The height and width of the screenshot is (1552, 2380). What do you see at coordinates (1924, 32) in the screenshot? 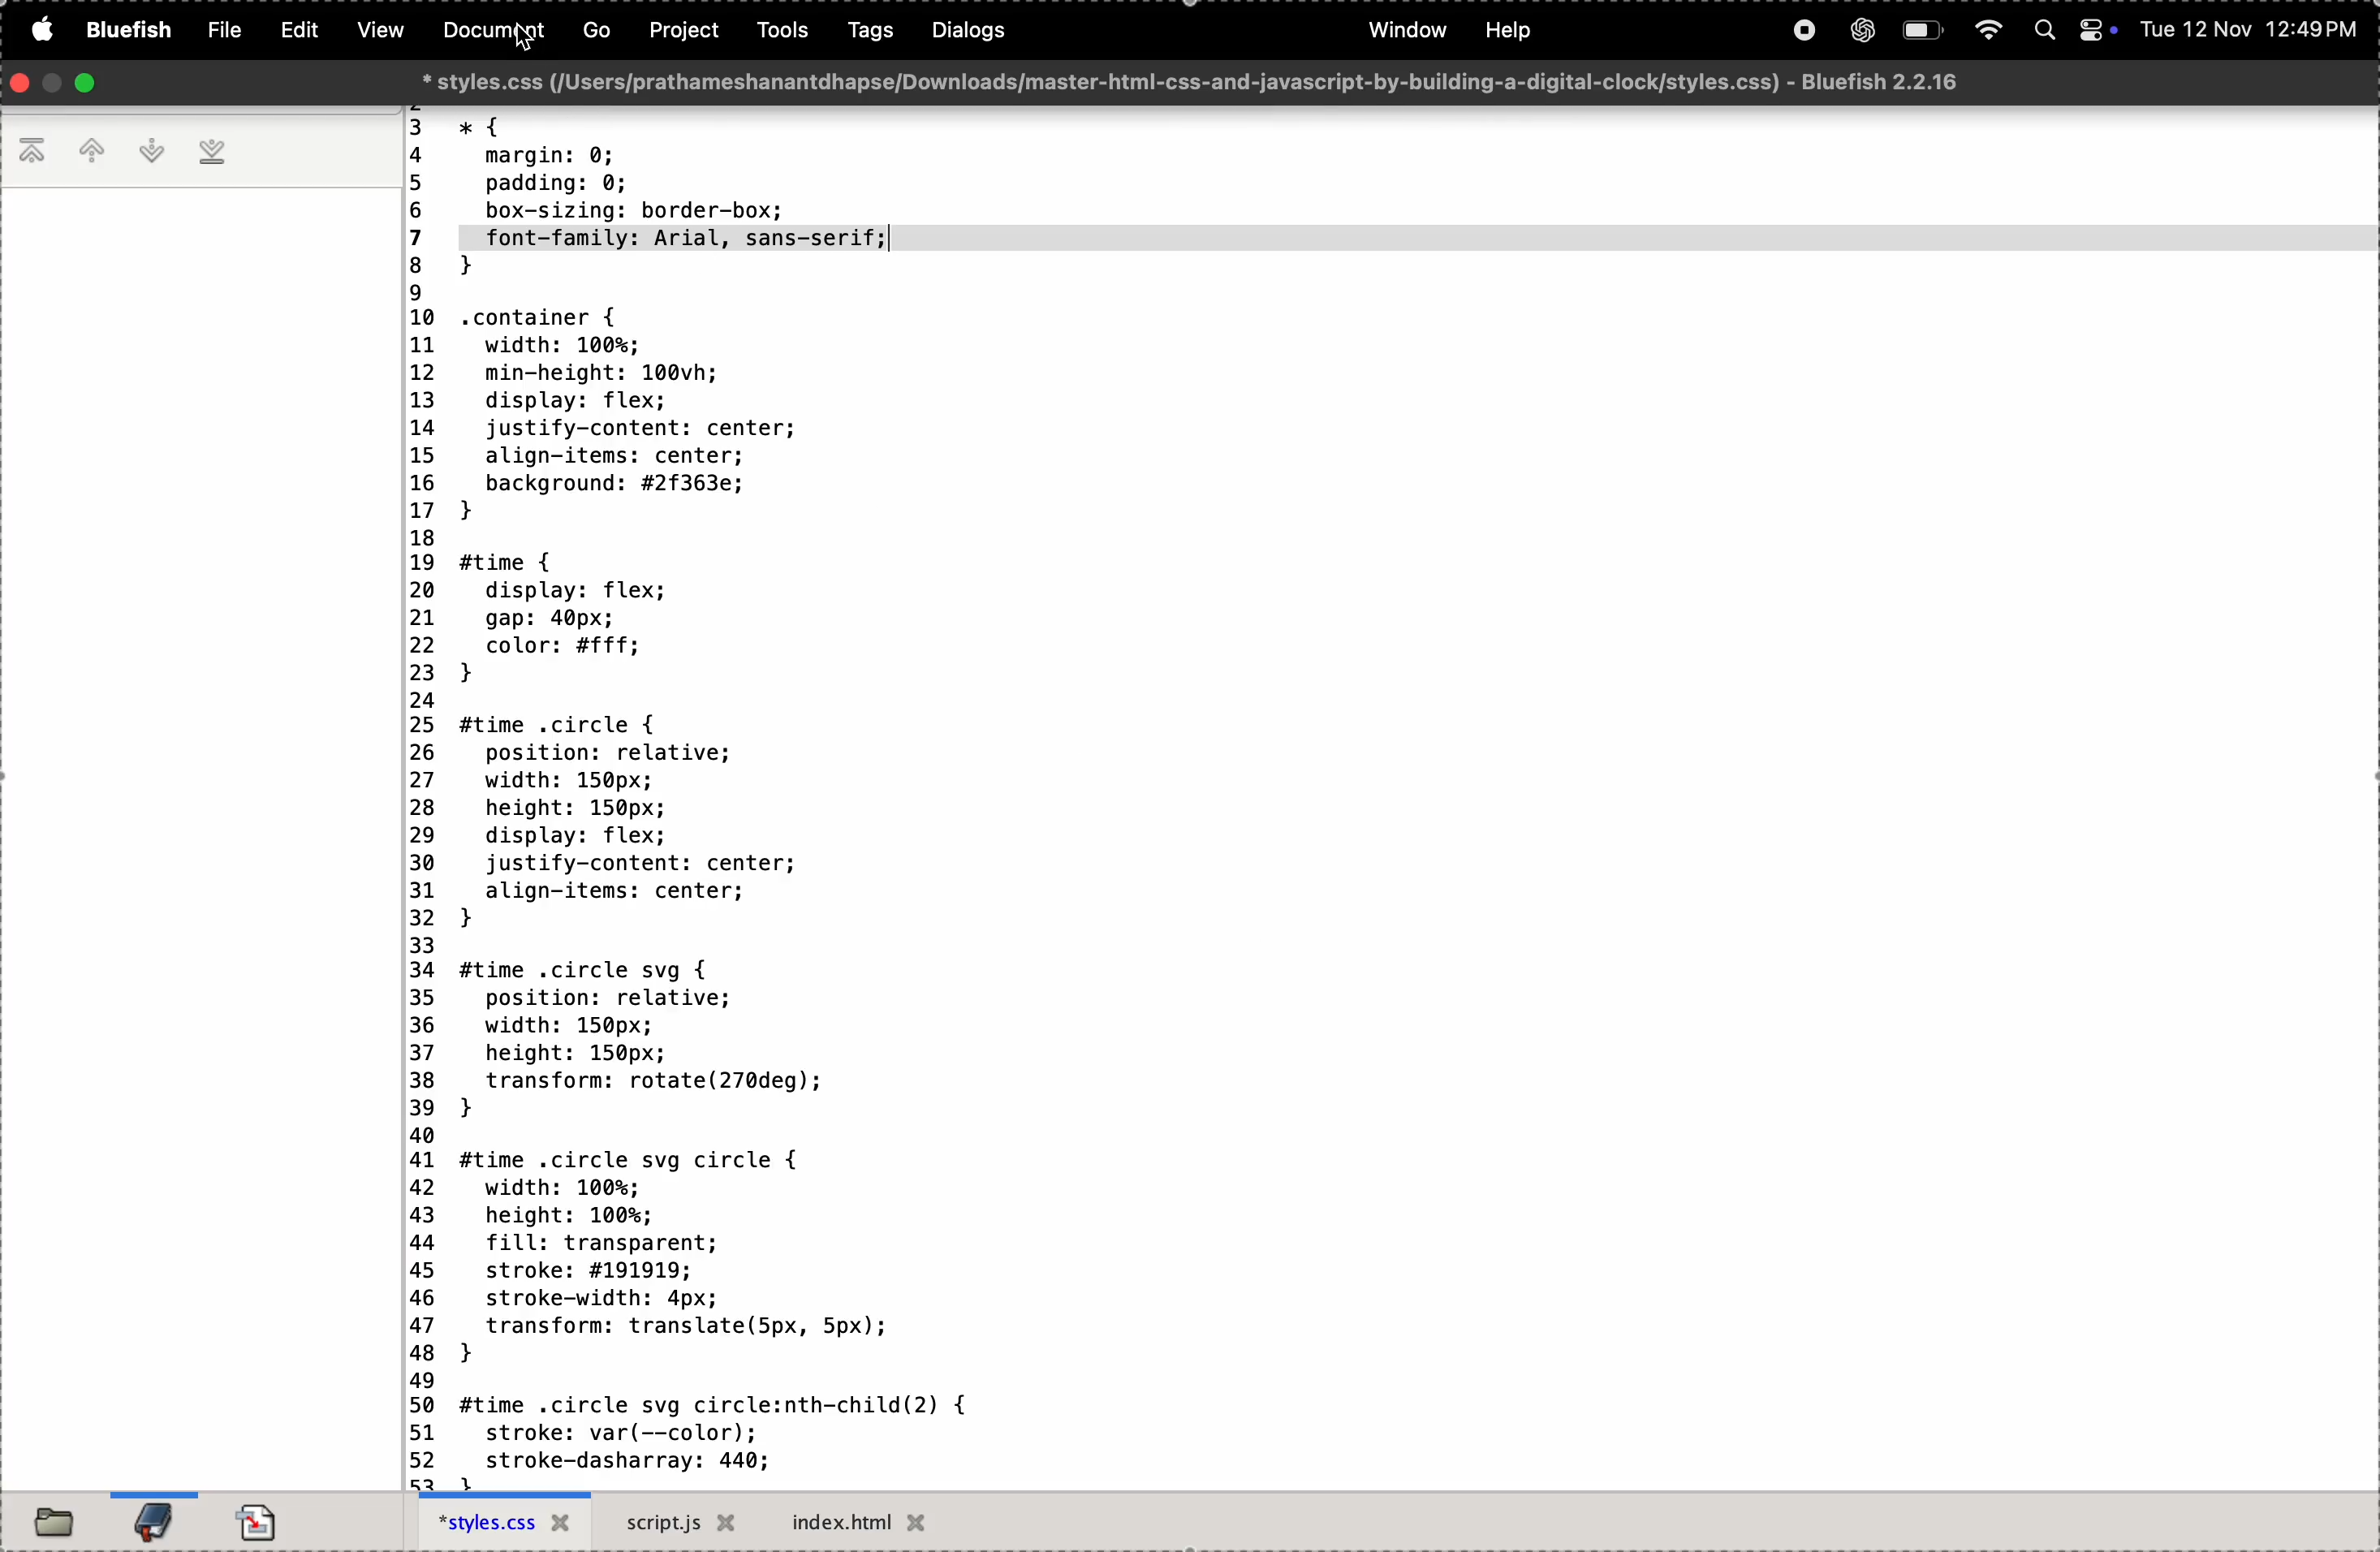
I see `battery` at bounding box center [1924, 32].